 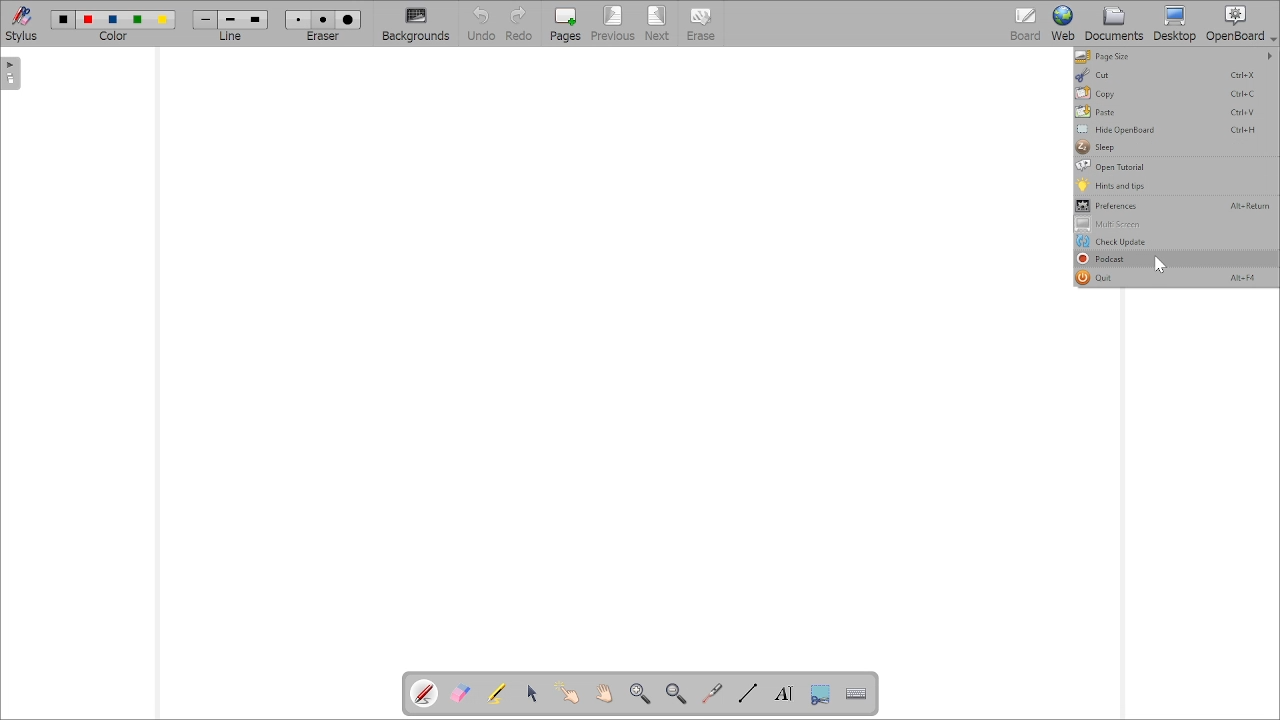 What do you see at coordinates (614, 25) in the screenshot?
I see `Previous` at bounding box center [614, 25].